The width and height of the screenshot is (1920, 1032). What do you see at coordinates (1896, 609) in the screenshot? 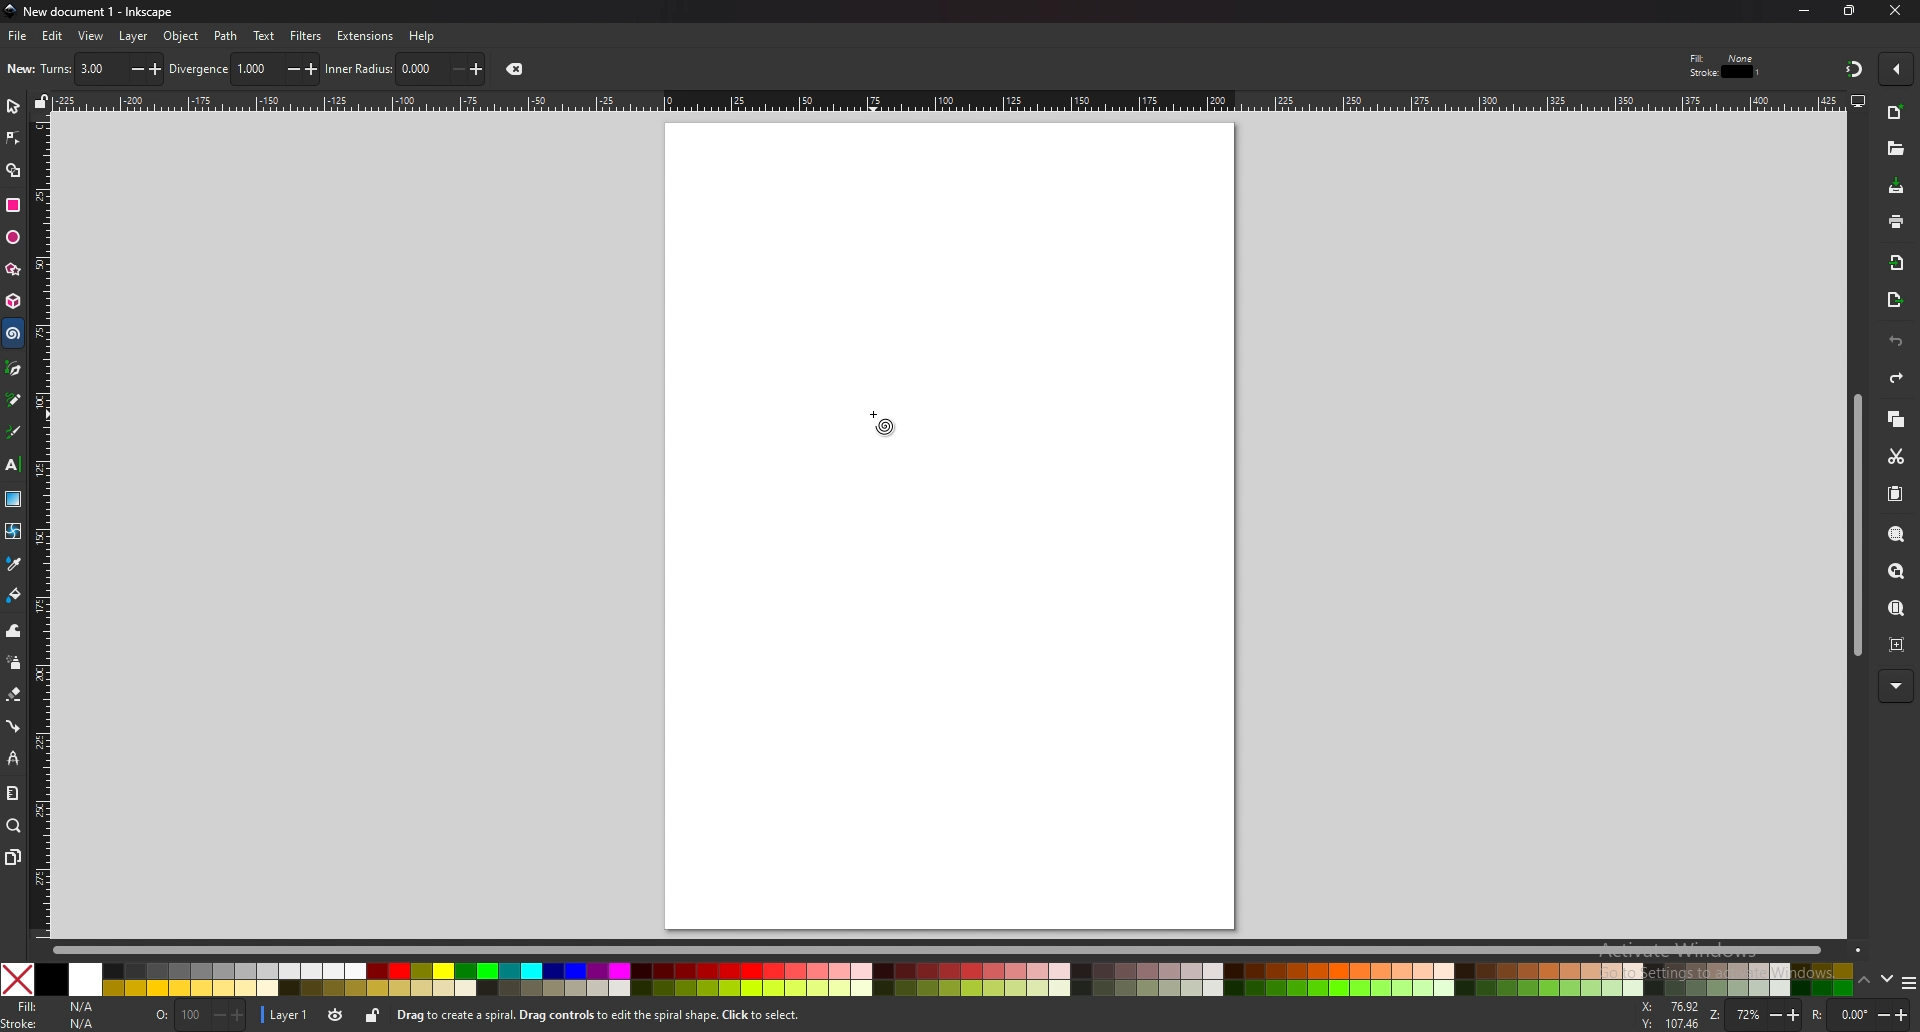
I see `zoom page` at bounding box center [1896, 609].